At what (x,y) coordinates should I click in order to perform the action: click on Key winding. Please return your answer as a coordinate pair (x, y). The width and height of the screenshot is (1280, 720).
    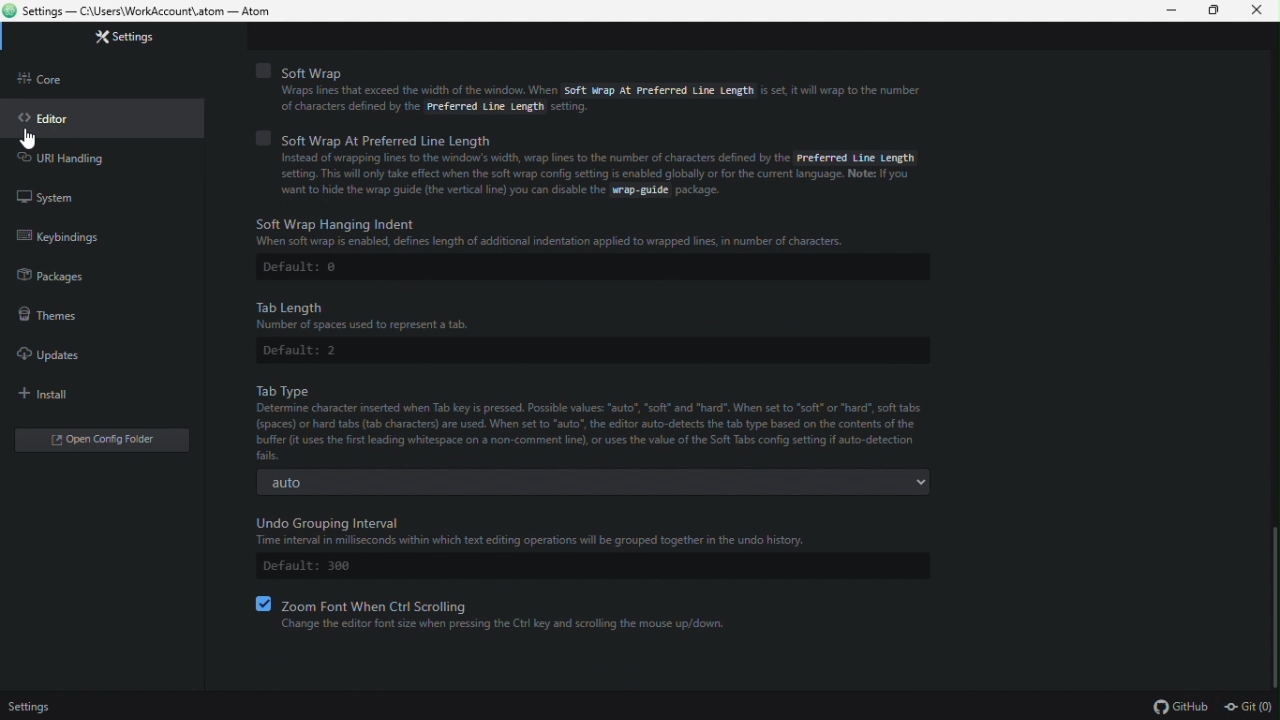
    Looking at the image, I should click on (72, 240).